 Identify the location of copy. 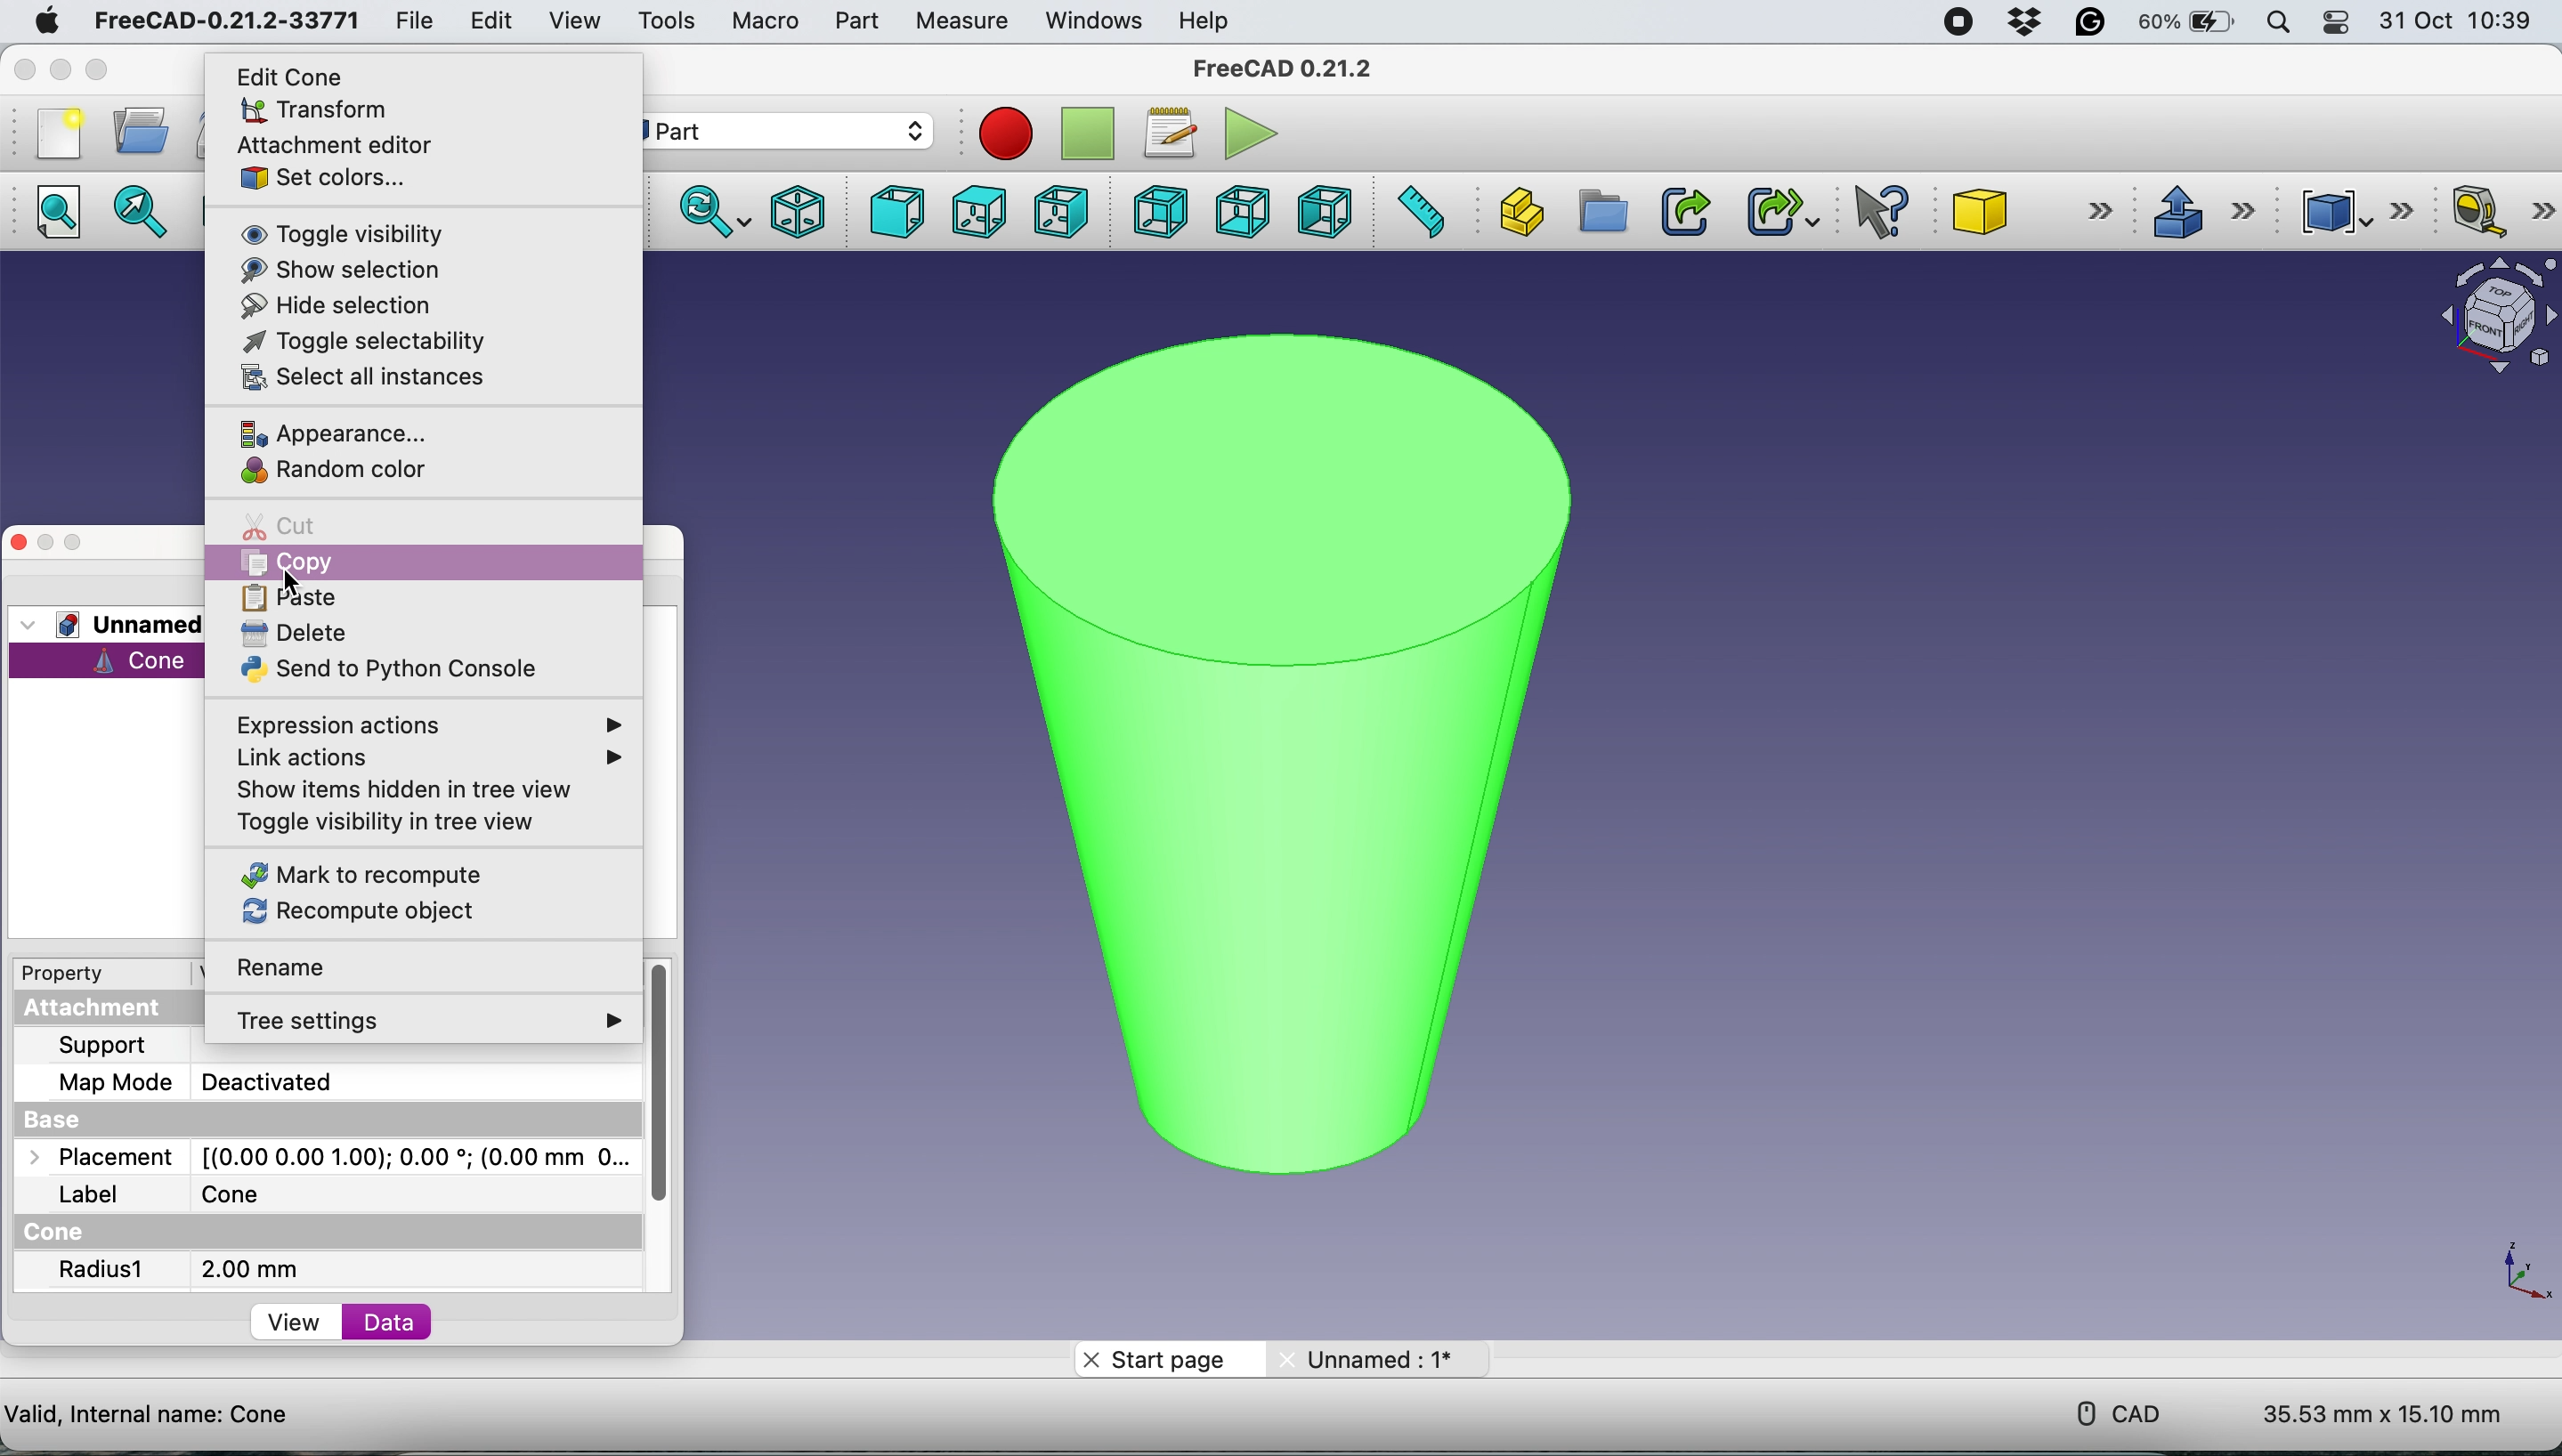
(319, 563).